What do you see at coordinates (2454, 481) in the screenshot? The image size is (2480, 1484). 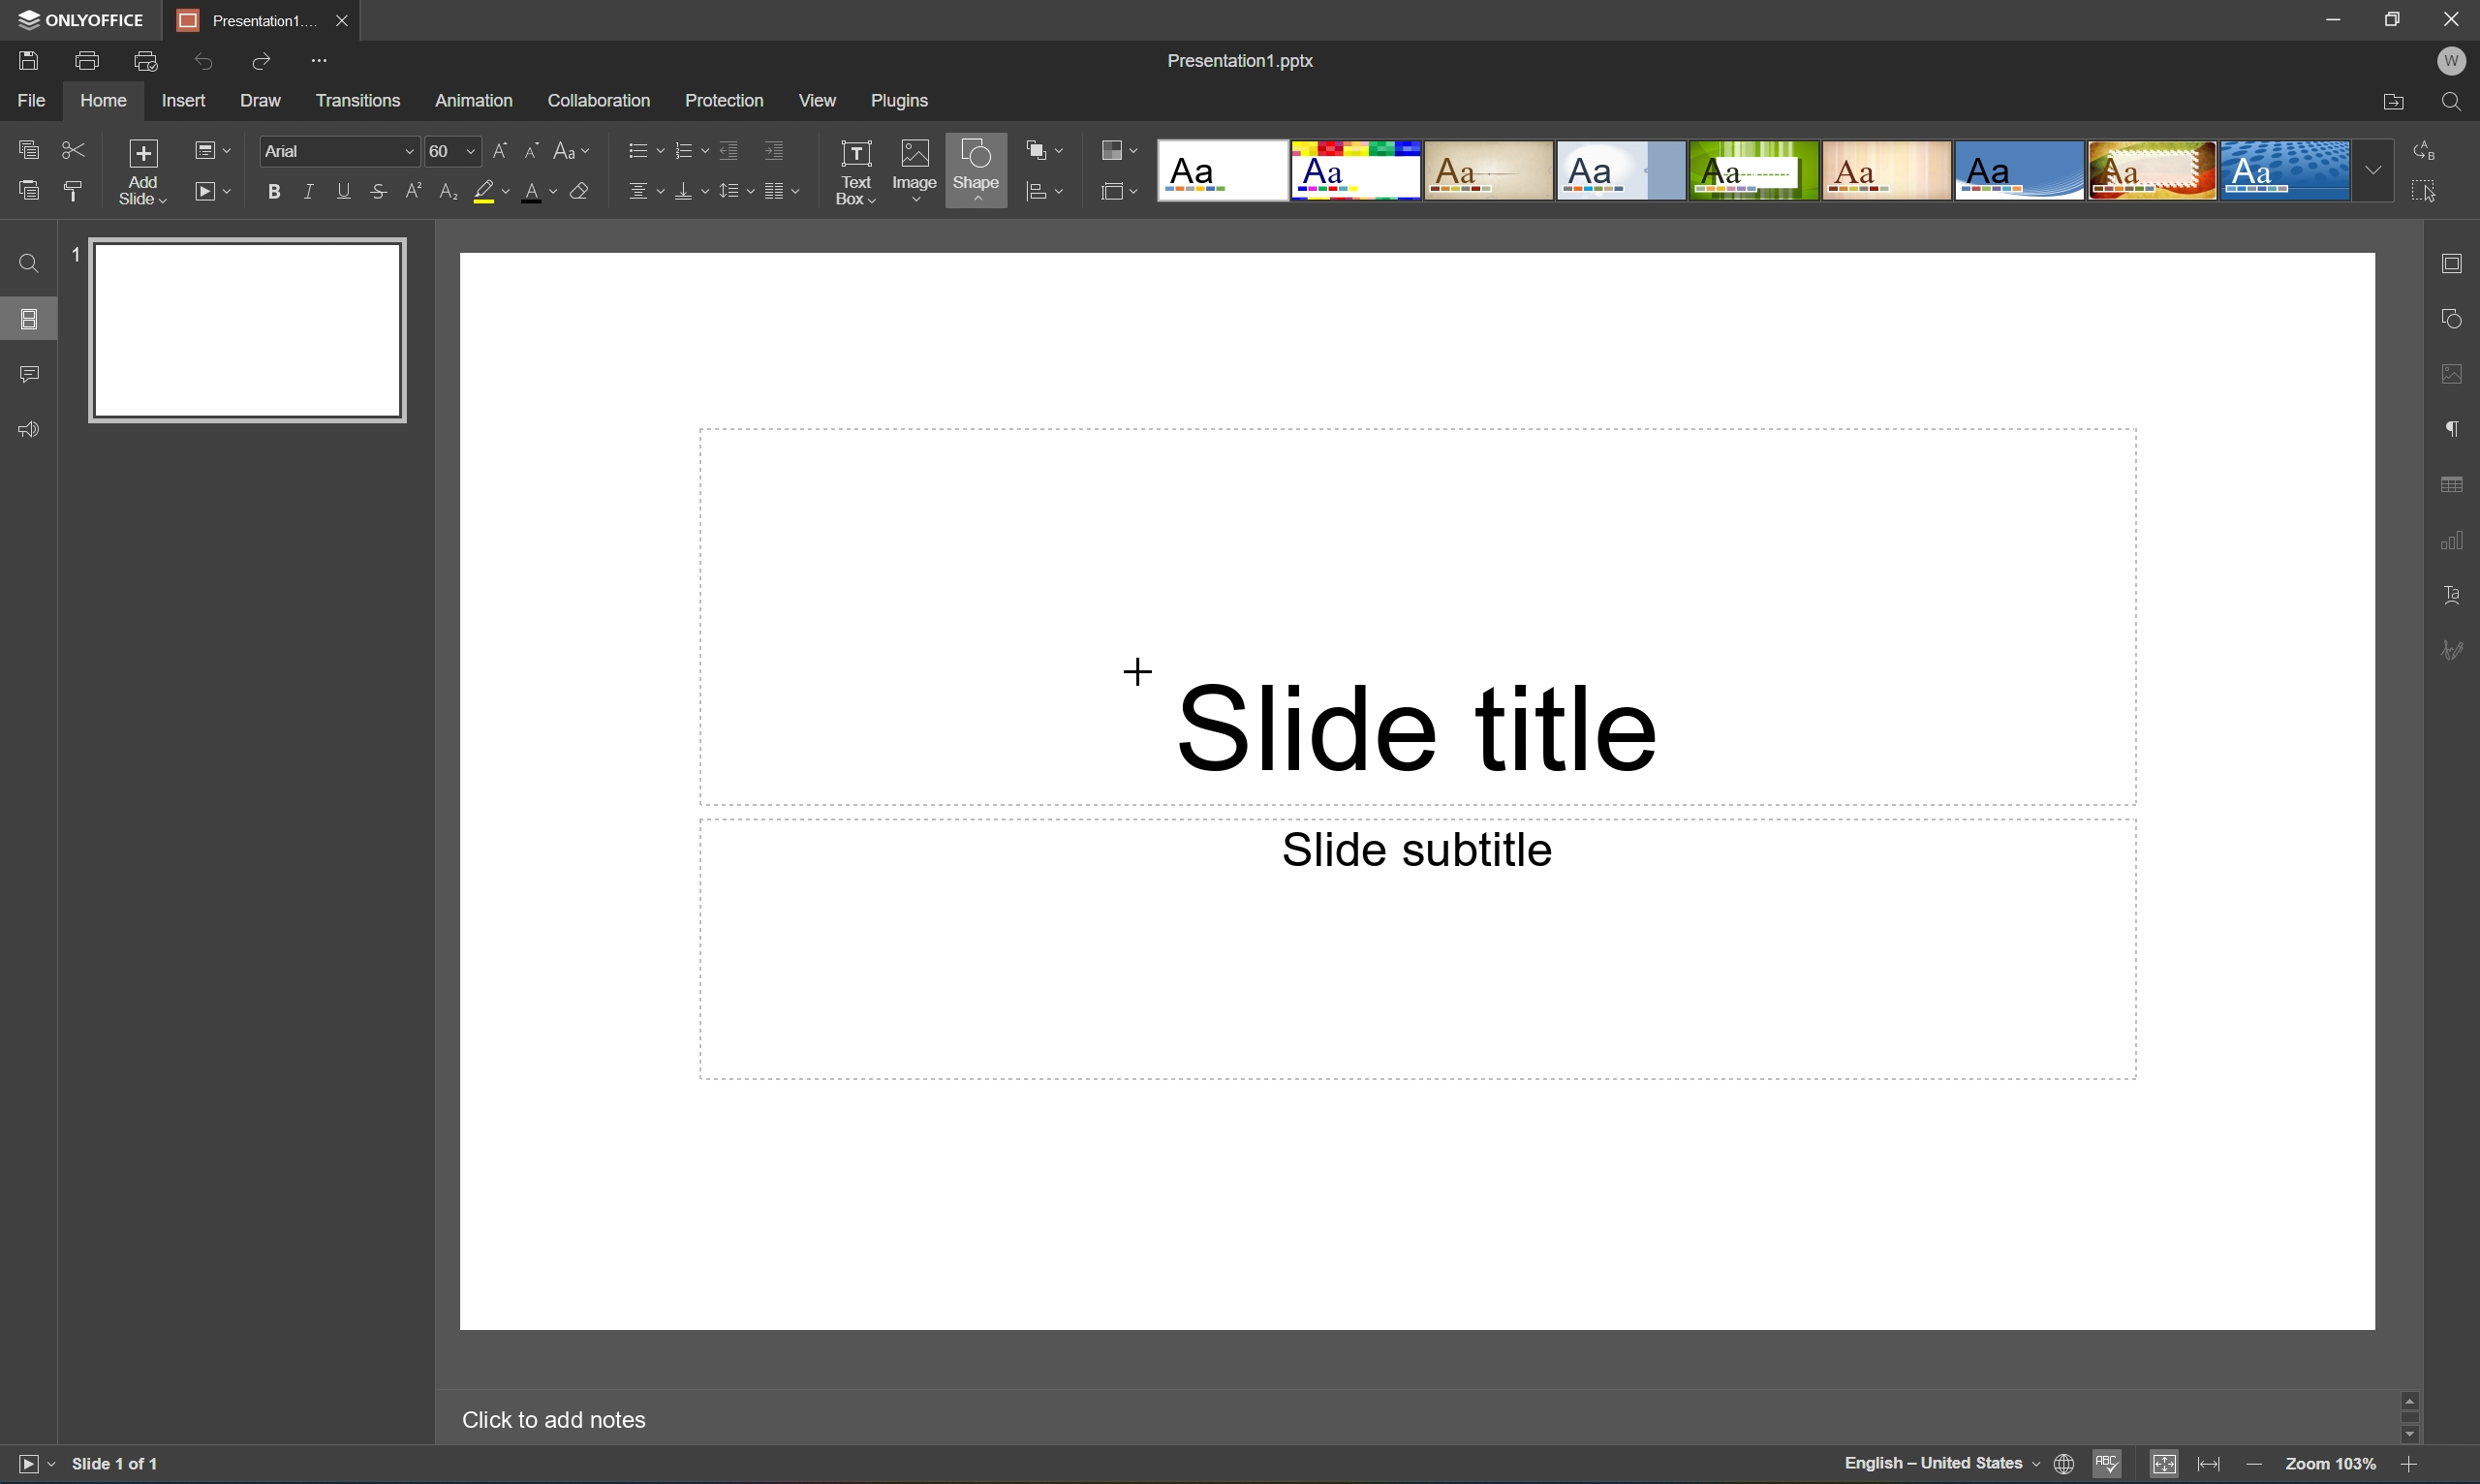 I see `table settings` at bounding box center [2454, 481].